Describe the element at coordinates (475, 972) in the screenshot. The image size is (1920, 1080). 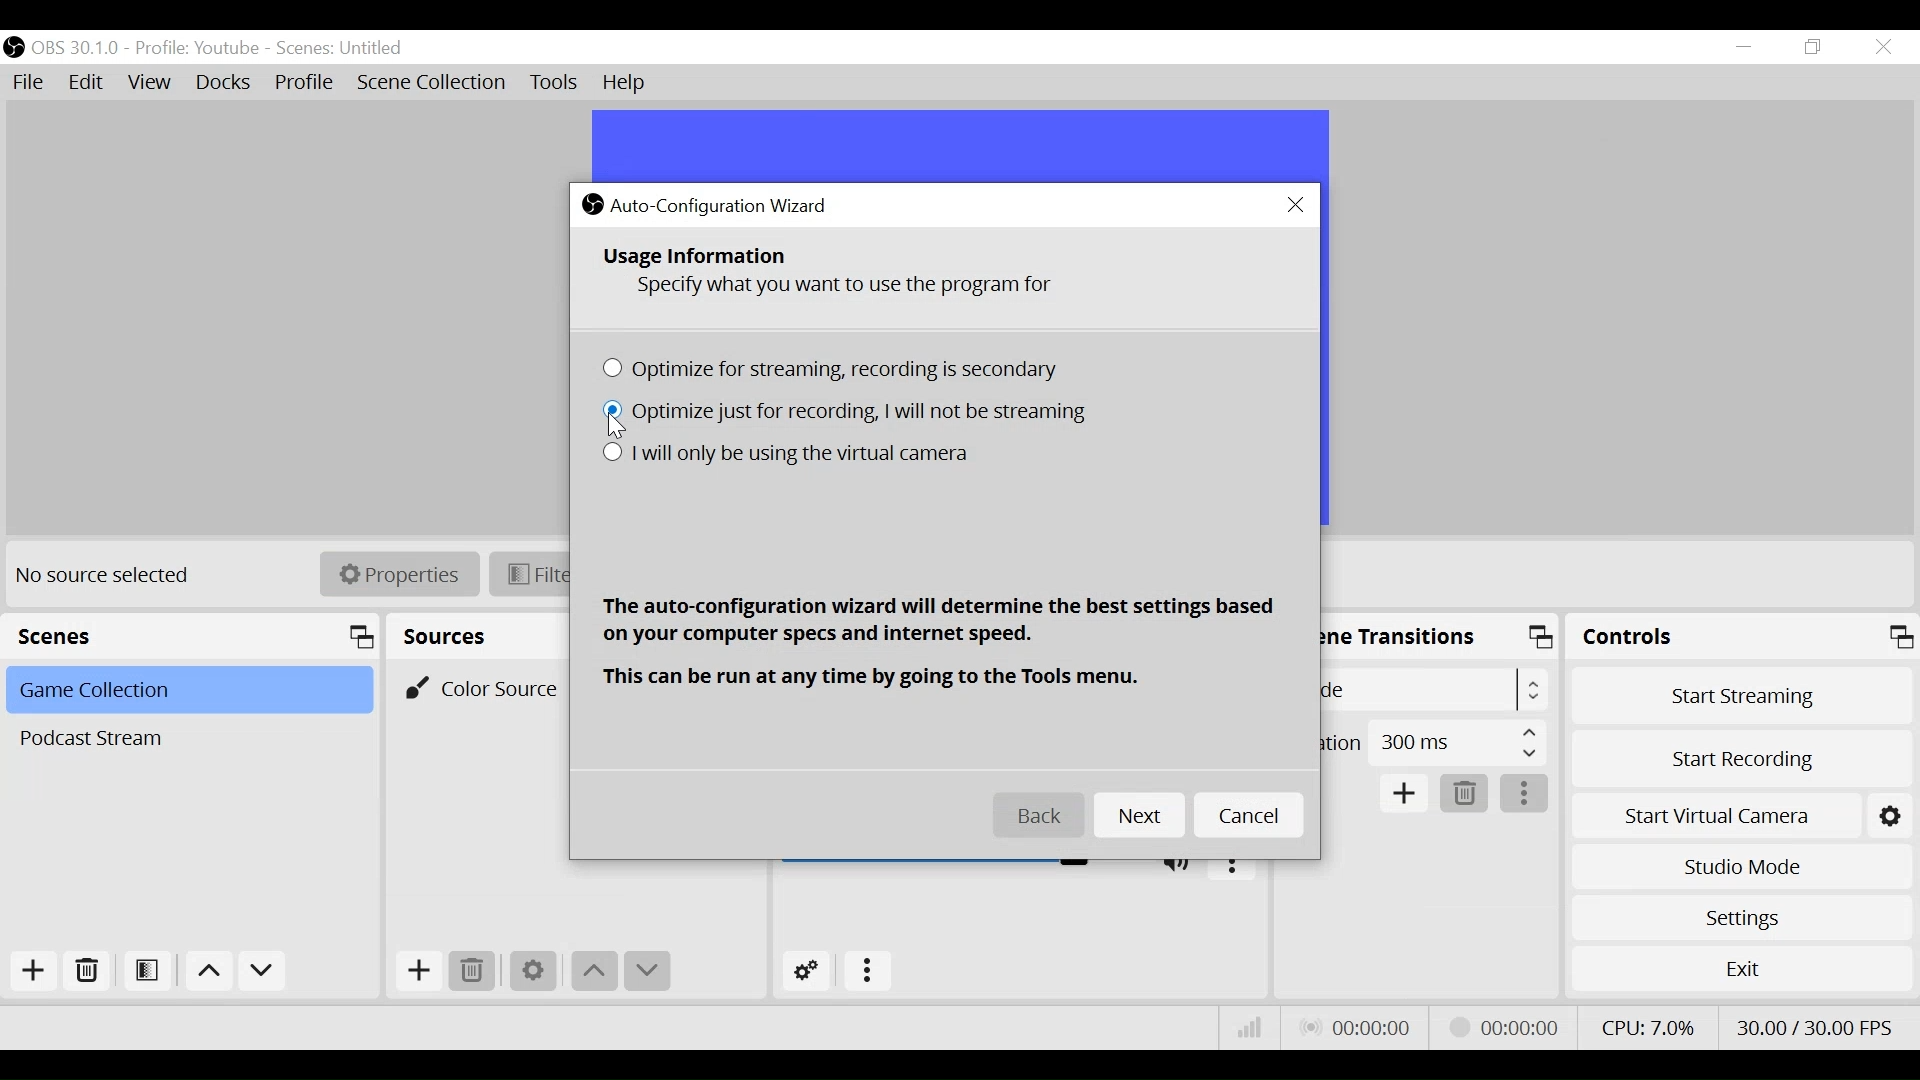
I see `Remove` at that location.